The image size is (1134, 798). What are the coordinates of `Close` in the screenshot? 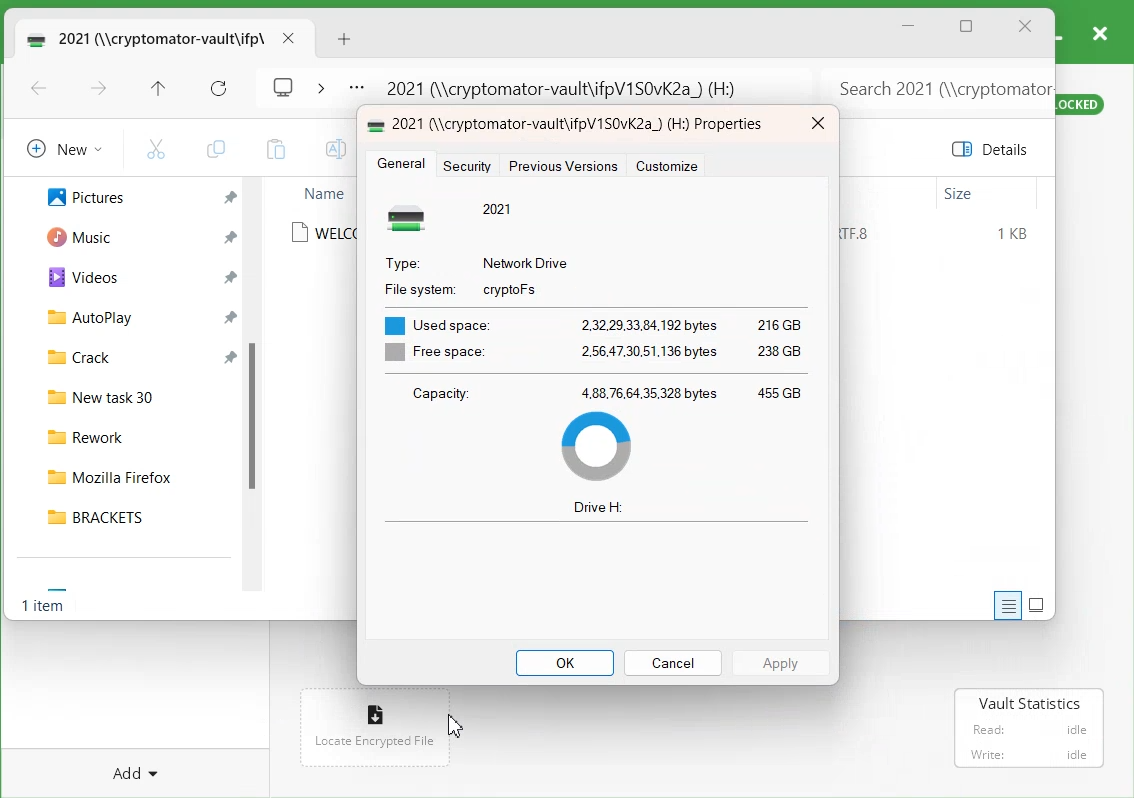 It's located at (1025, 27).